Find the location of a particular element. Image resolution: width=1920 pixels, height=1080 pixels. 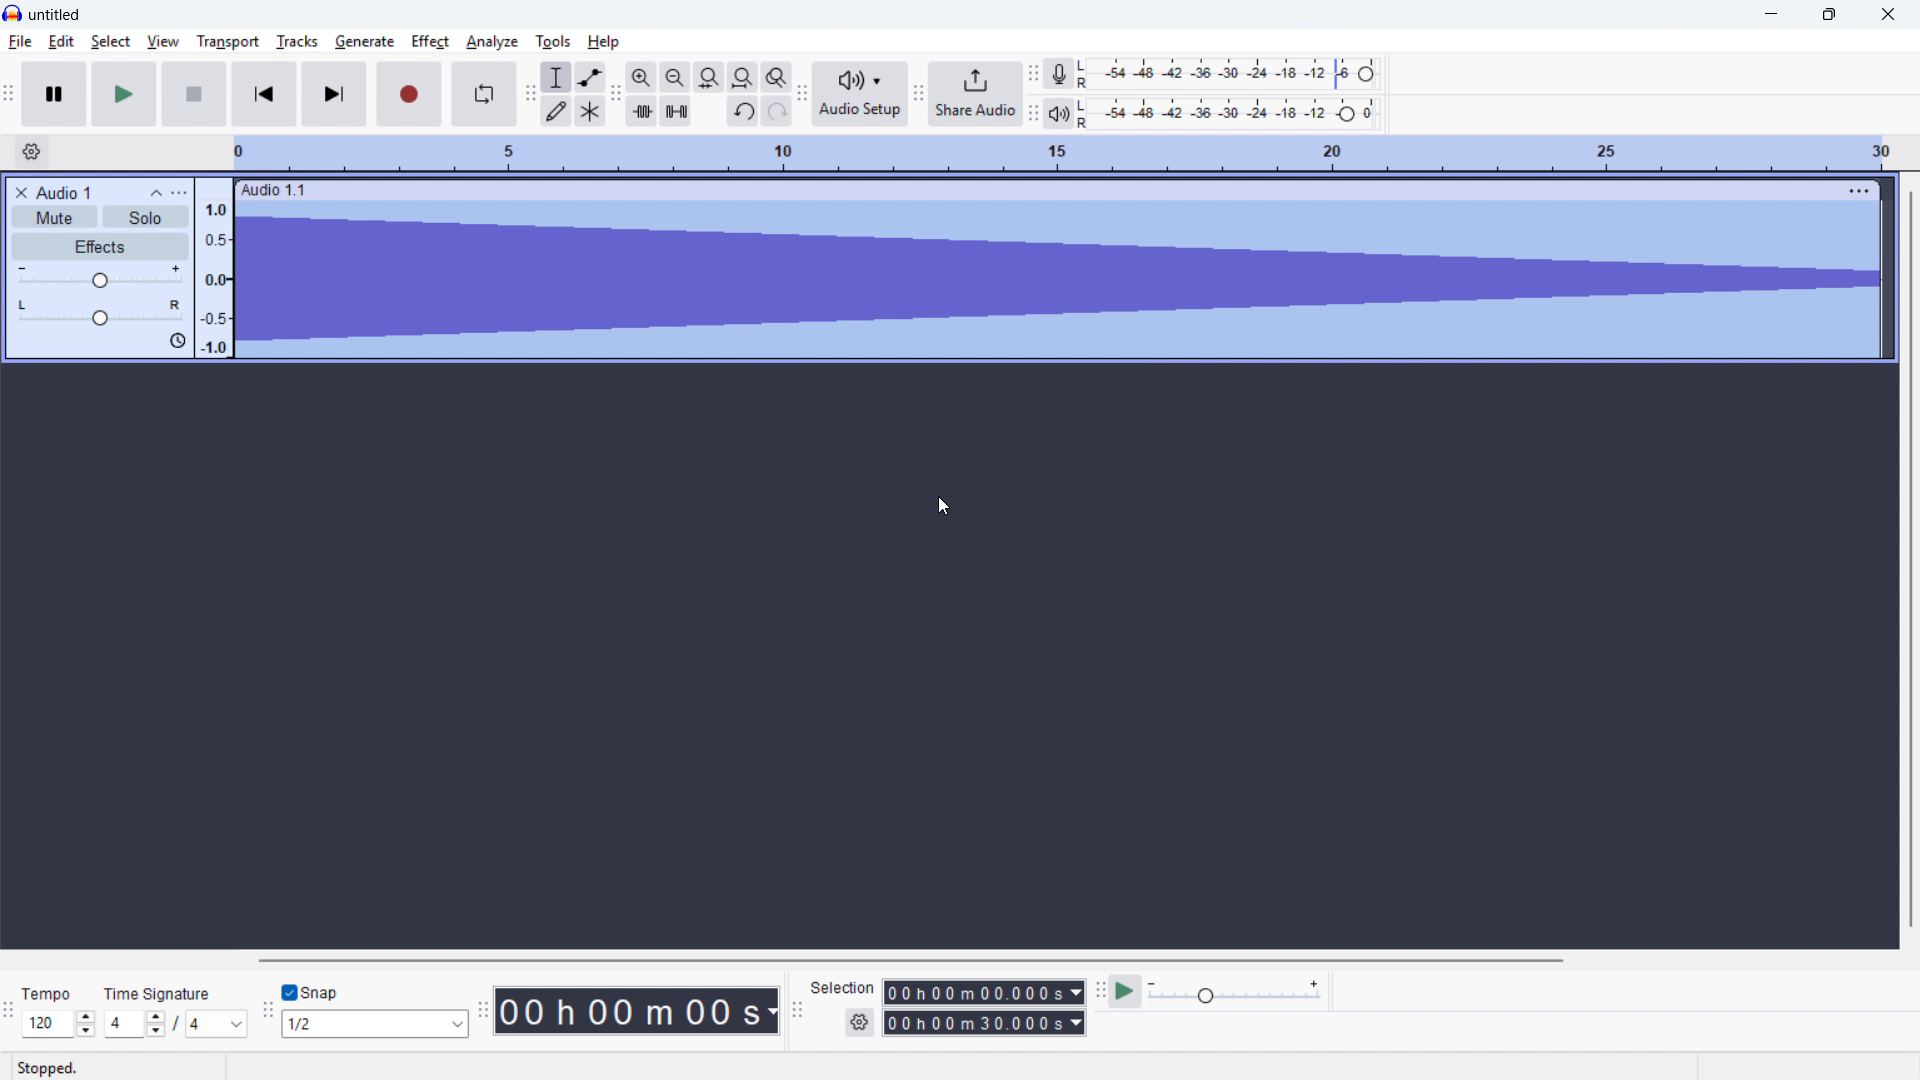

Transport toolbar is located at coordinates (9, 94).